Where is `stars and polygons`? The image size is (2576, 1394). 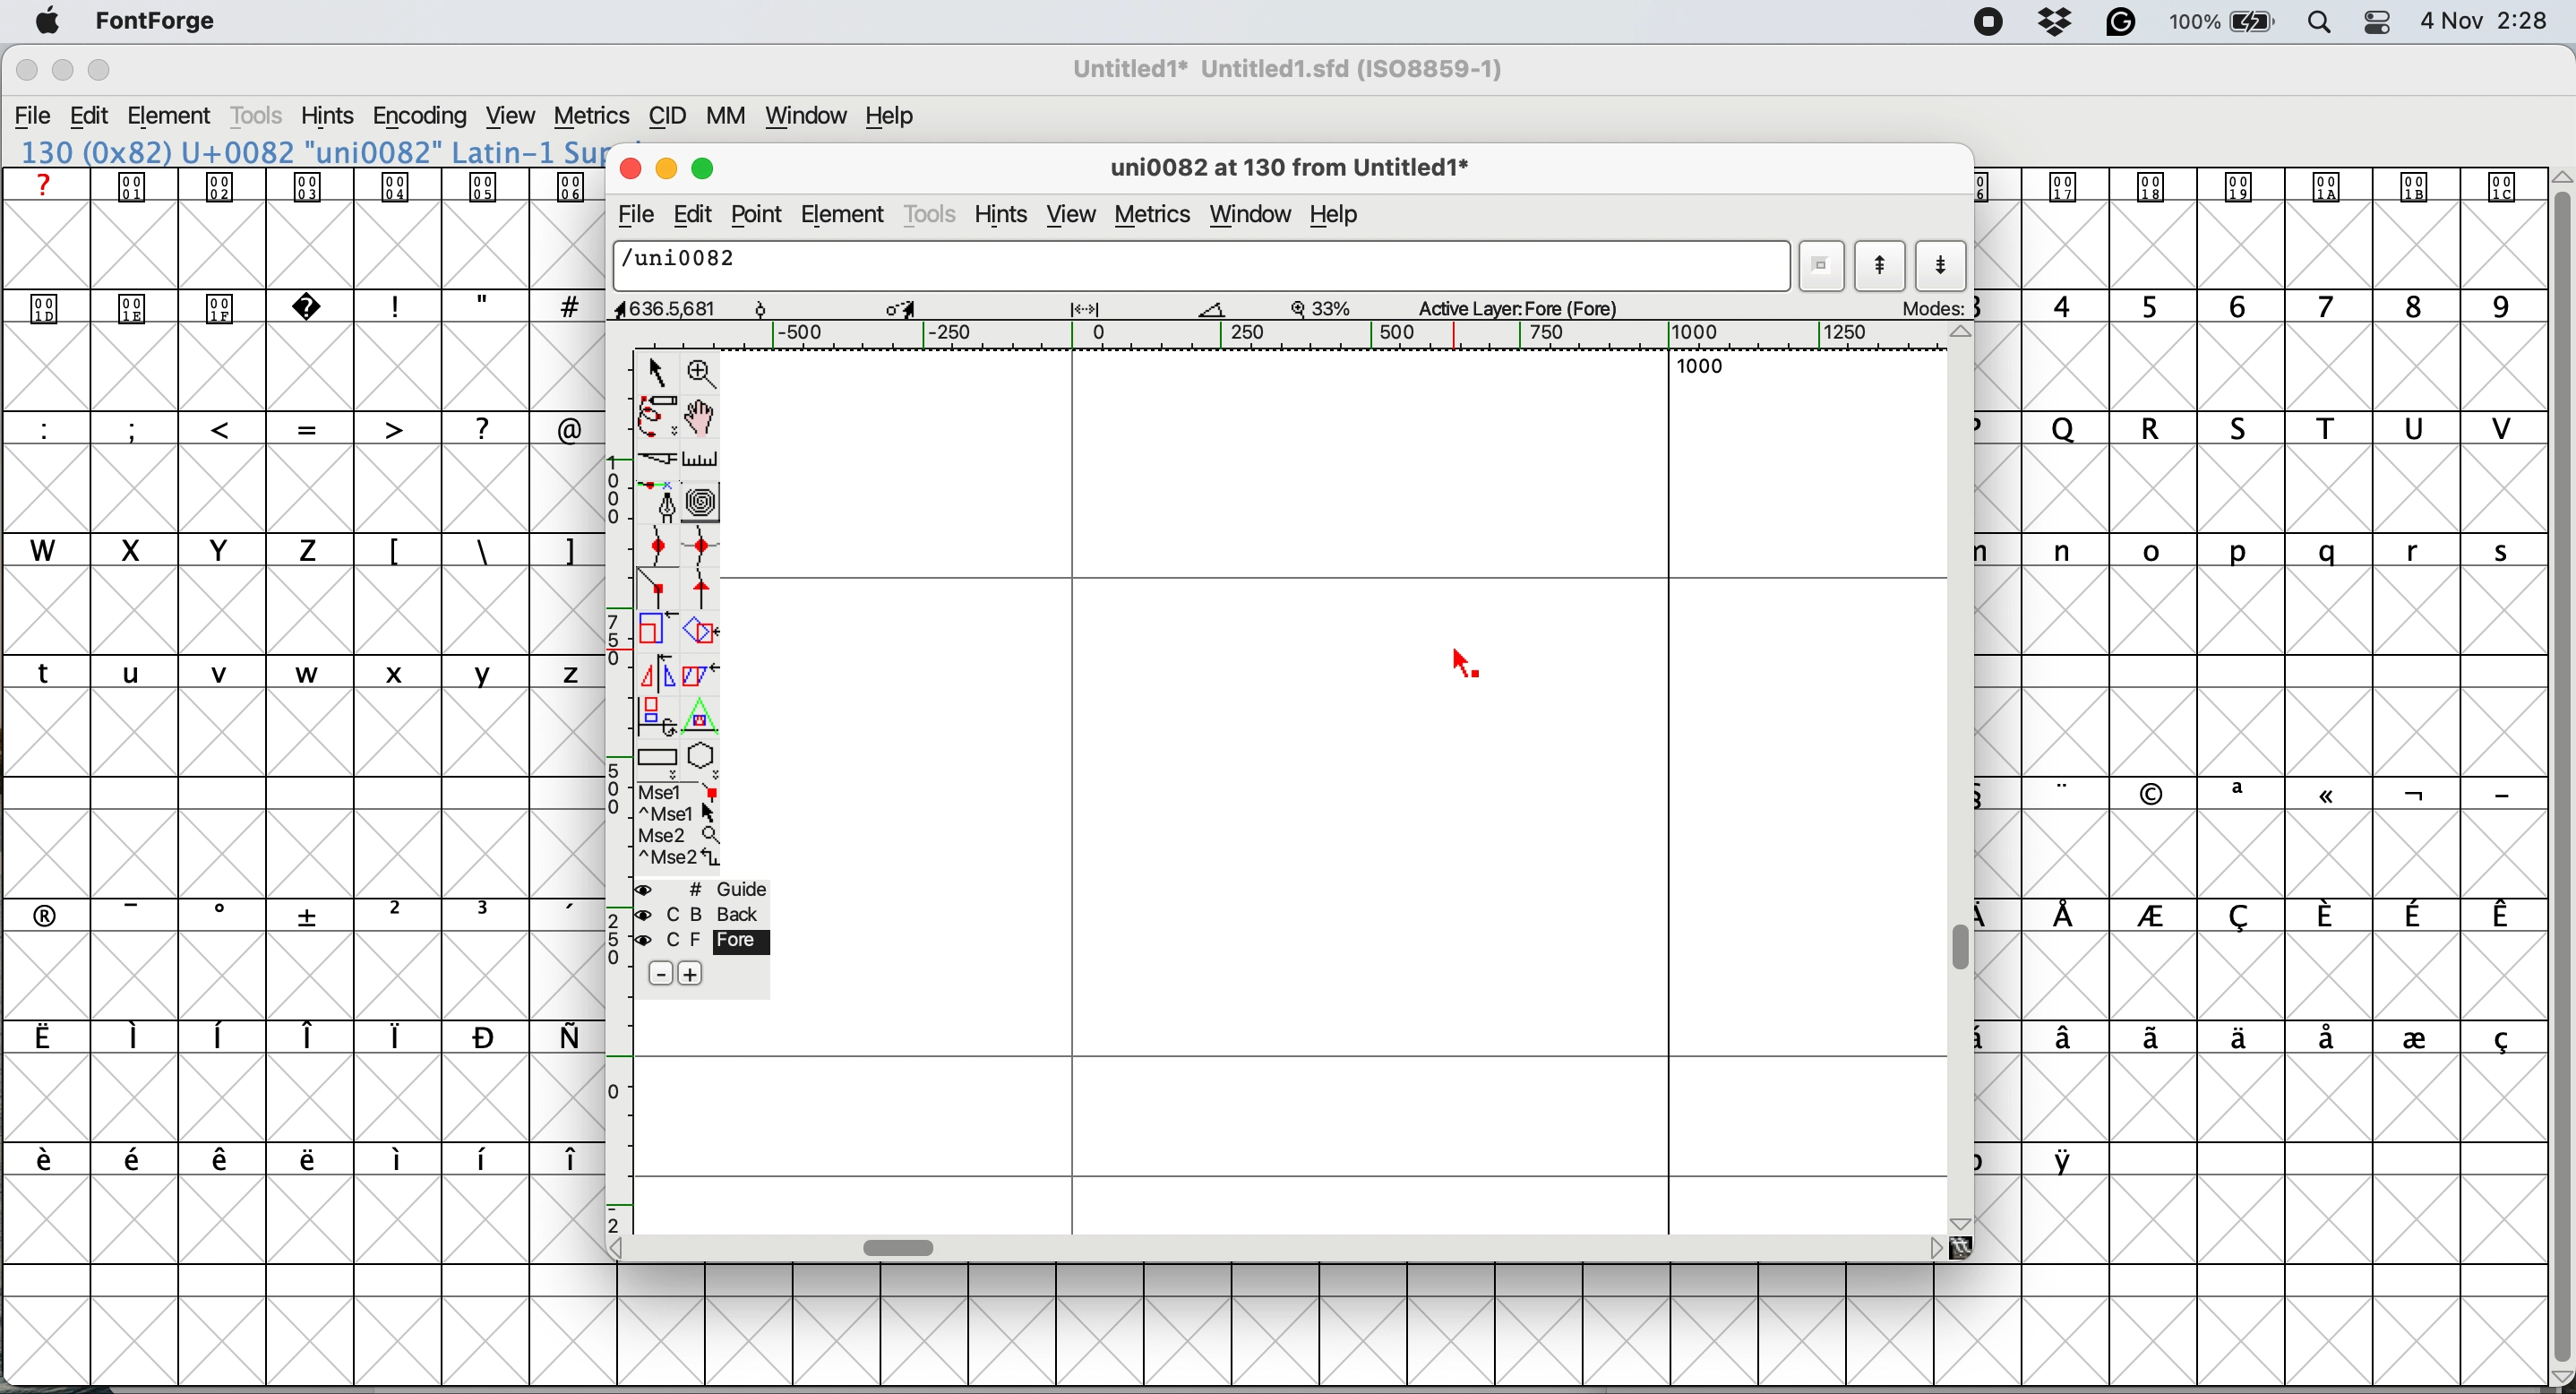 stars and polygons is located at coordinates (704, 761).